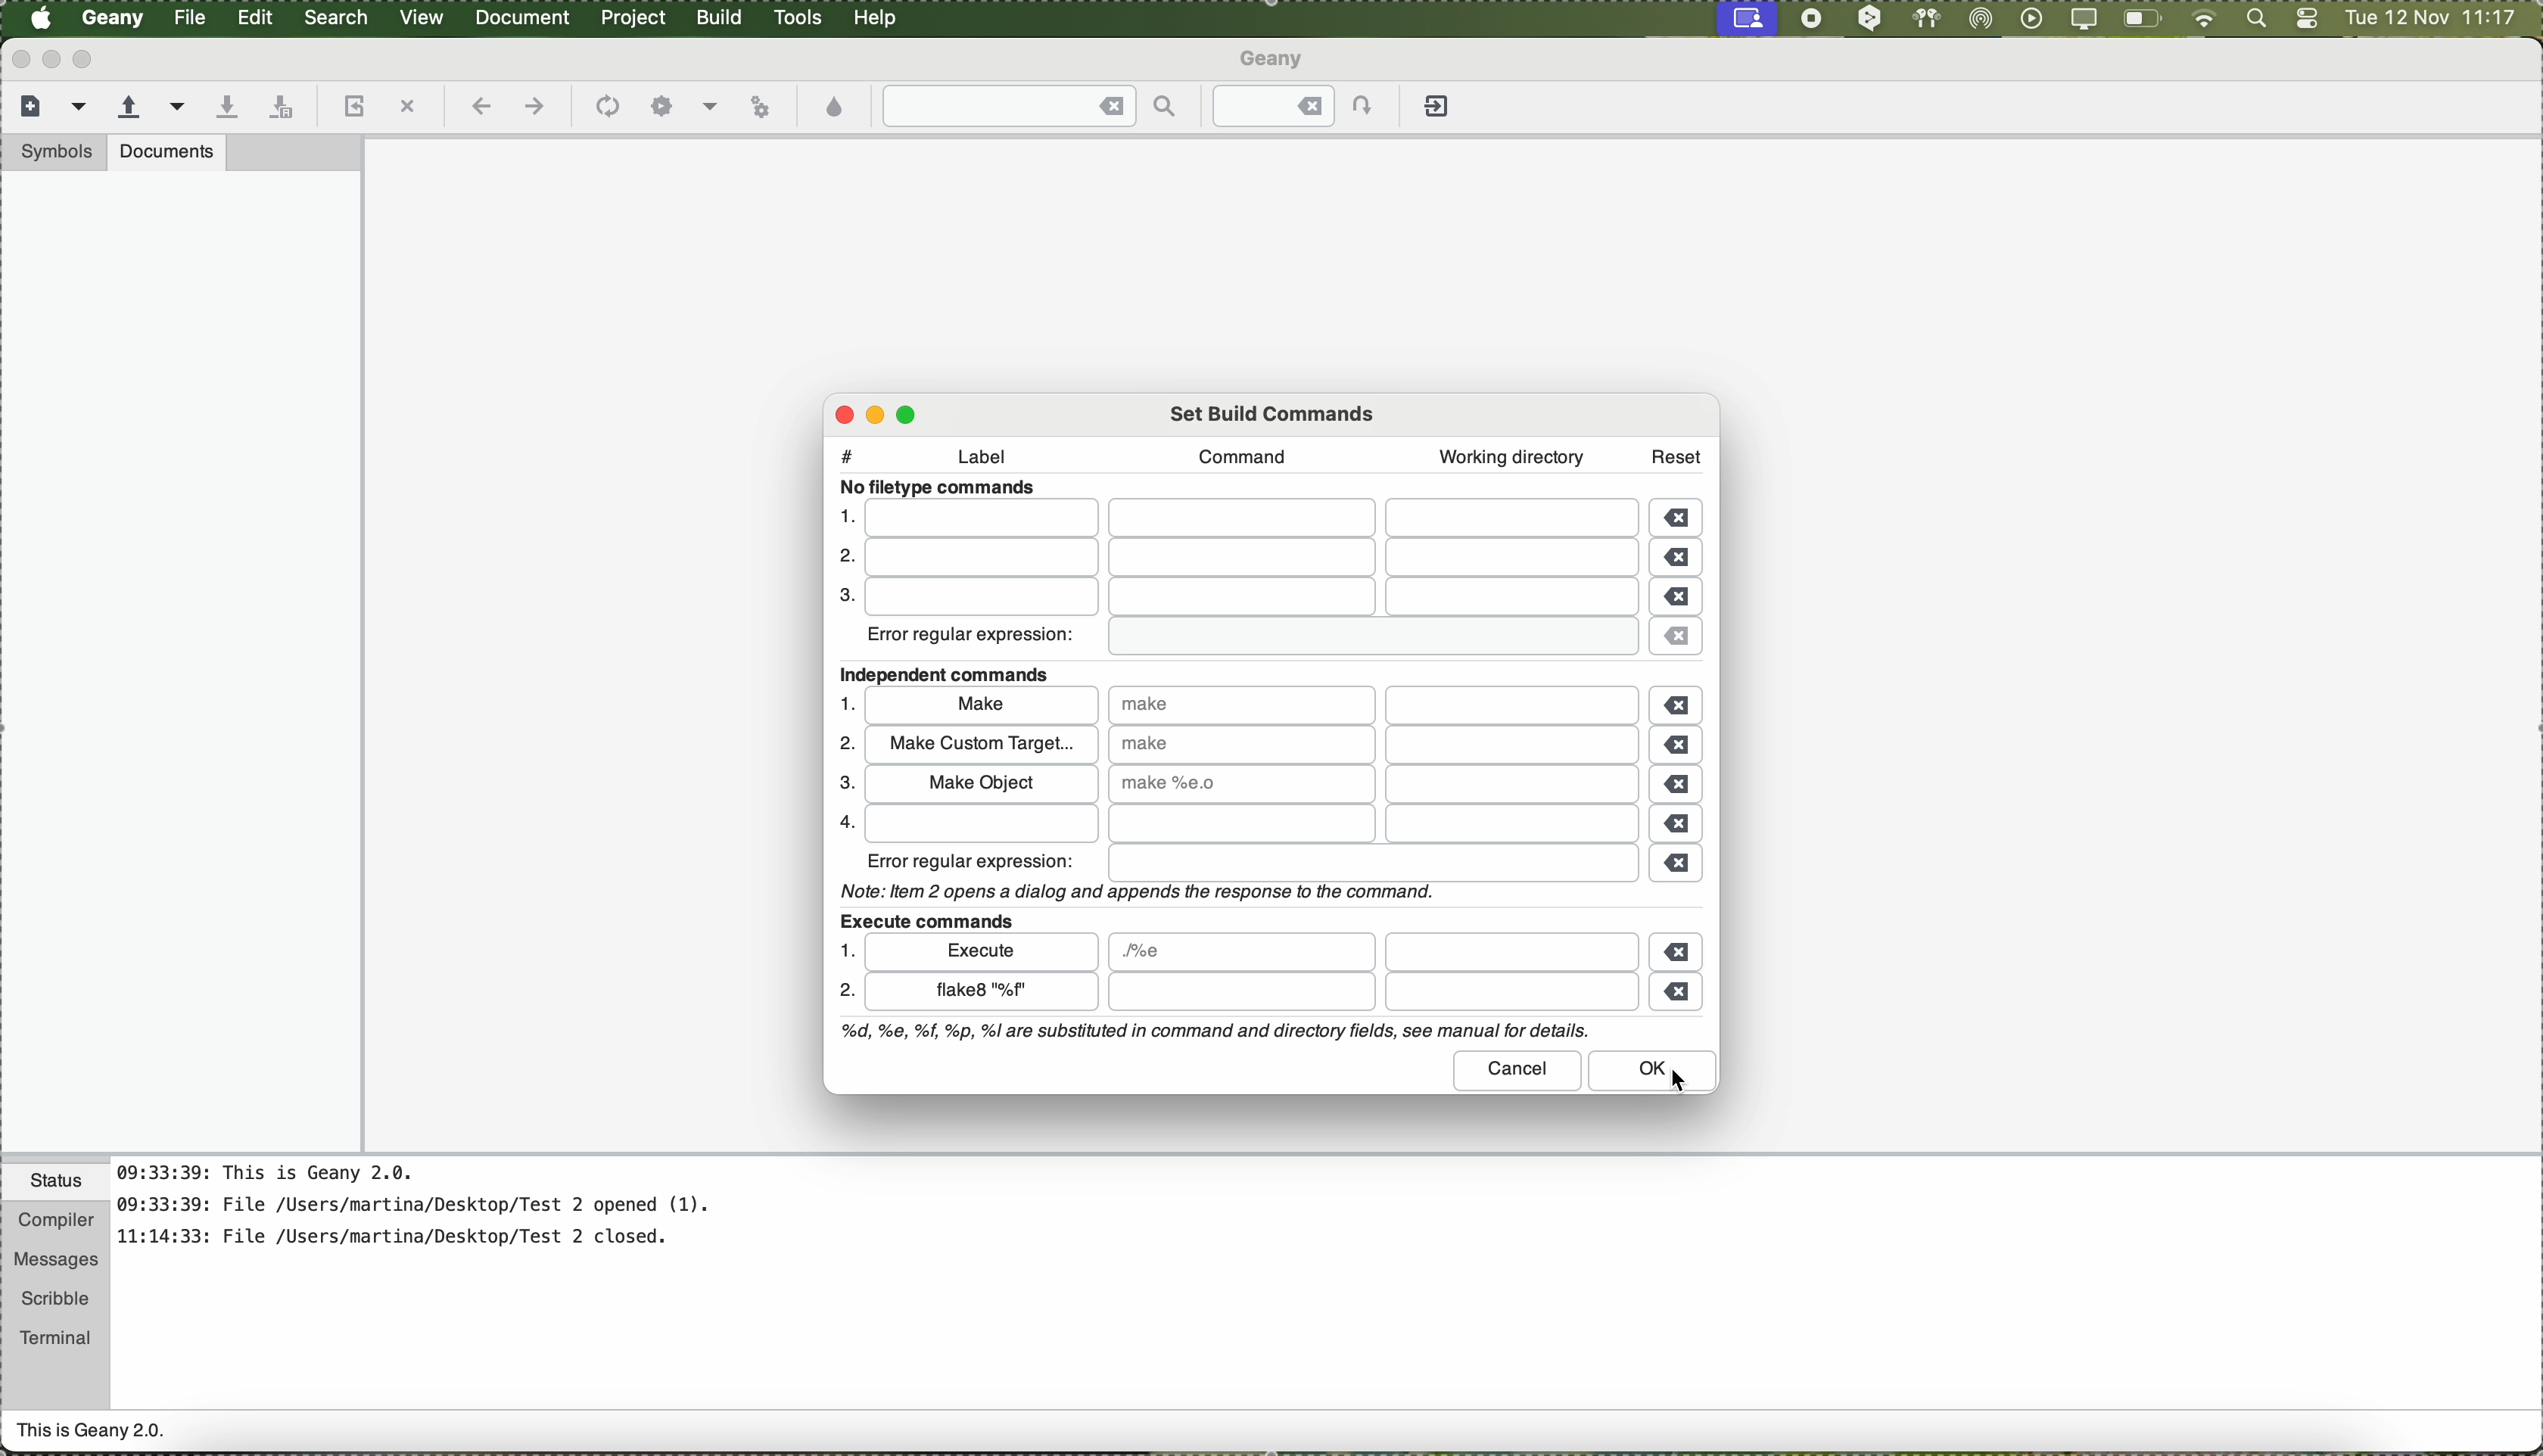  I want to click on file, so click(1515, 784).